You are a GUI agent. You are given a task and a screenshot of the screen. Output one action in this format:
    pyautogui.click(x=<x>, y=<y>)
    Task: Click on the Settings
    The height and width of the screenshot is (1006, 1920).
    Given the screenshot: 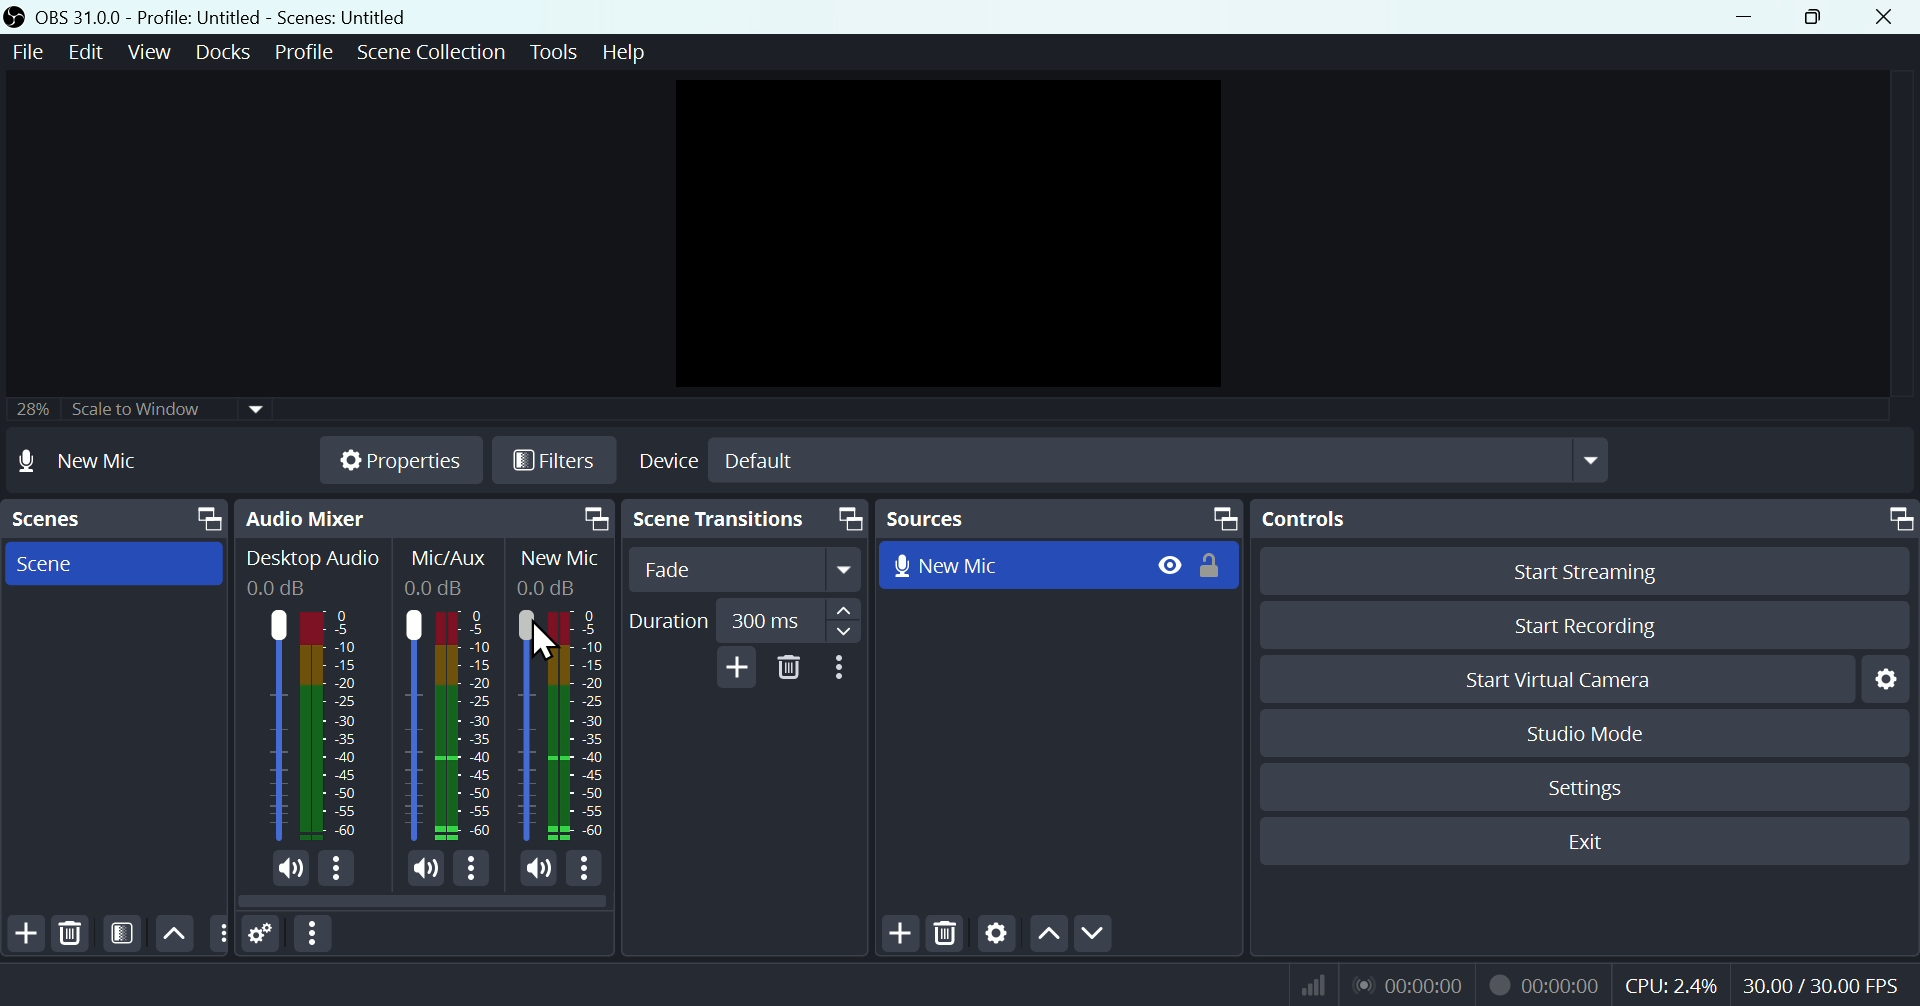 What is the action you would take?
    pyautogui.click(x=1590, y=788)
    